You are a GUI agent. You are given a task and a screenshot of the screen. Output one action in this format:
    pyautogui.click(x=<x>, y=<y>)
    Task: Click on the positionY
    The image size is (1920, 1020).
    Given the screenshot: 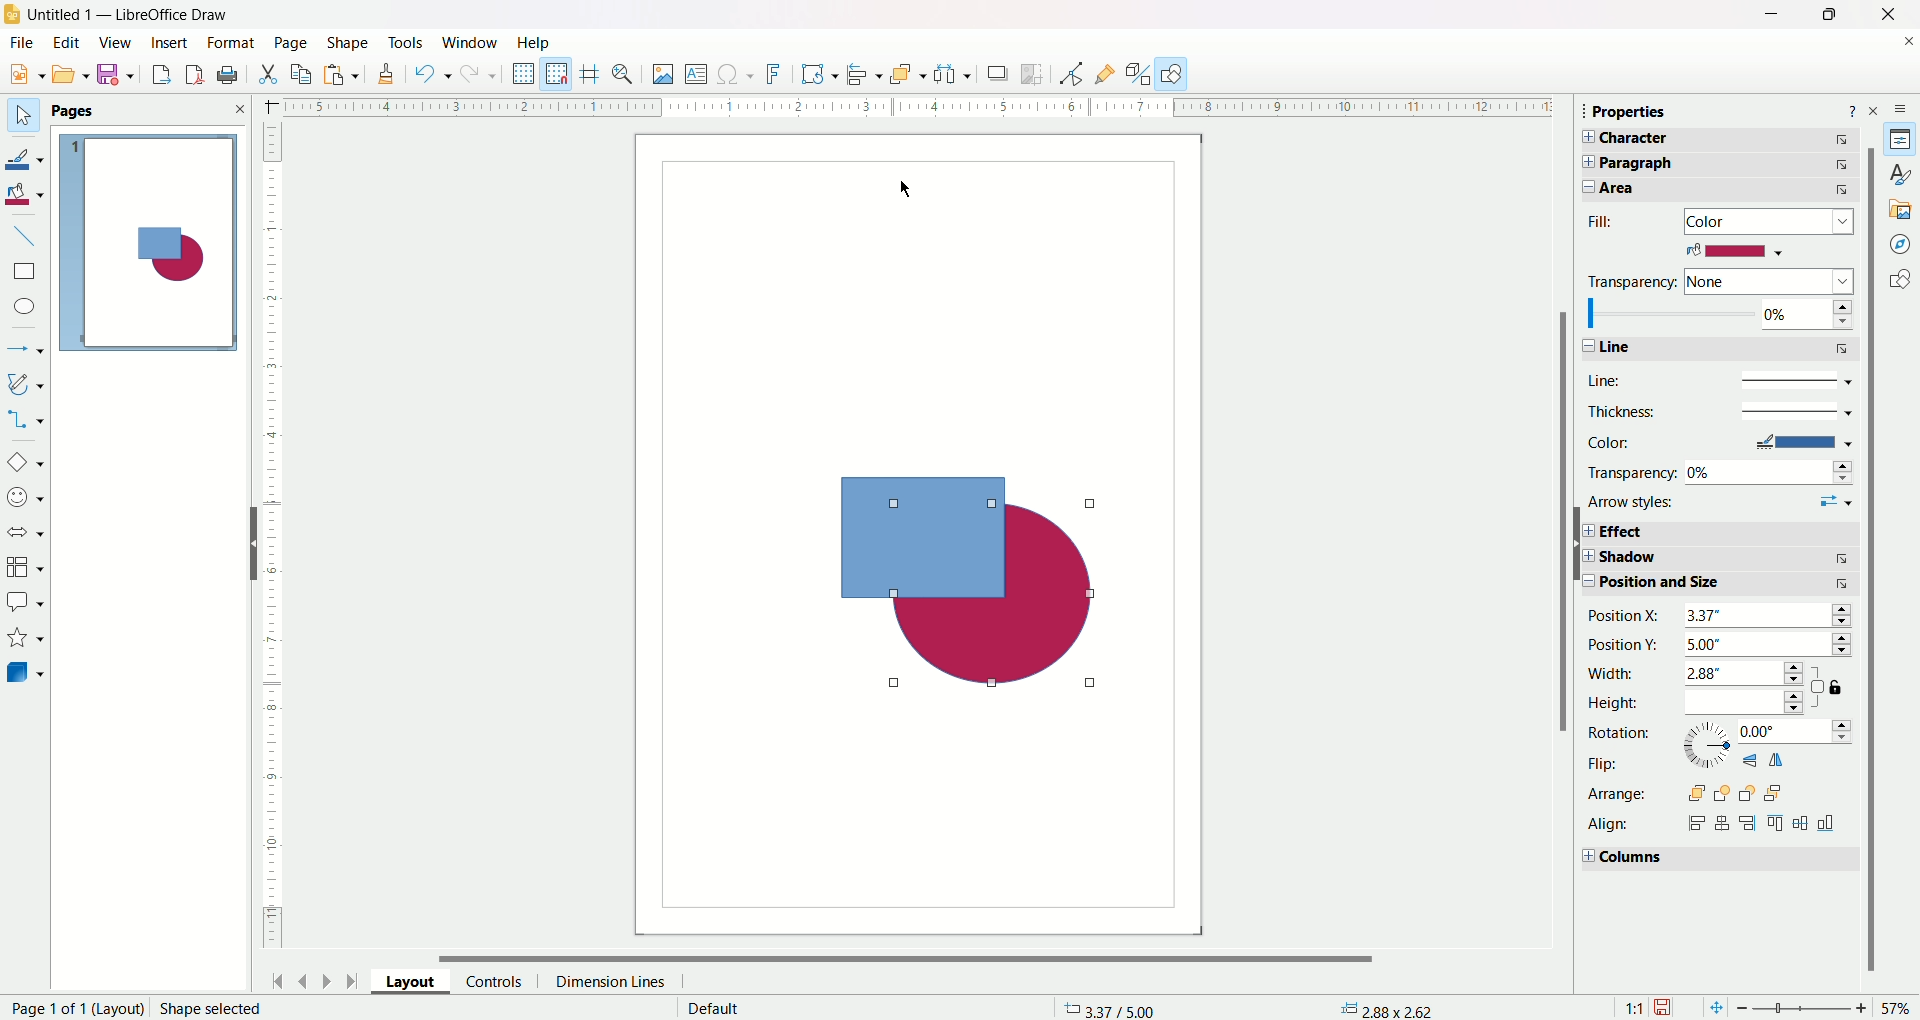 What is the action you would take?
    pyautogui.click(x=1723, y=646)
    